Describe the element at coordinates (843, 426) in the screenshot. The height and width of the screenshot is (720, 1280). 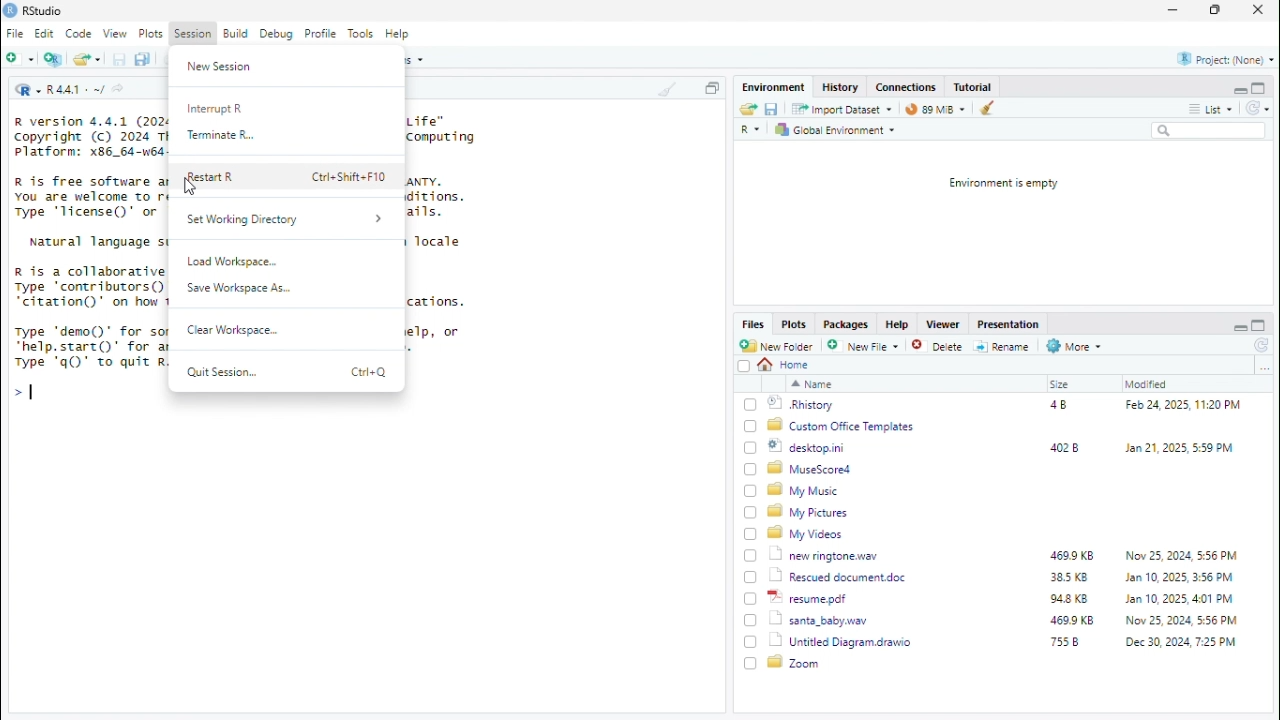
I see `Custom Office Templates` at that location.